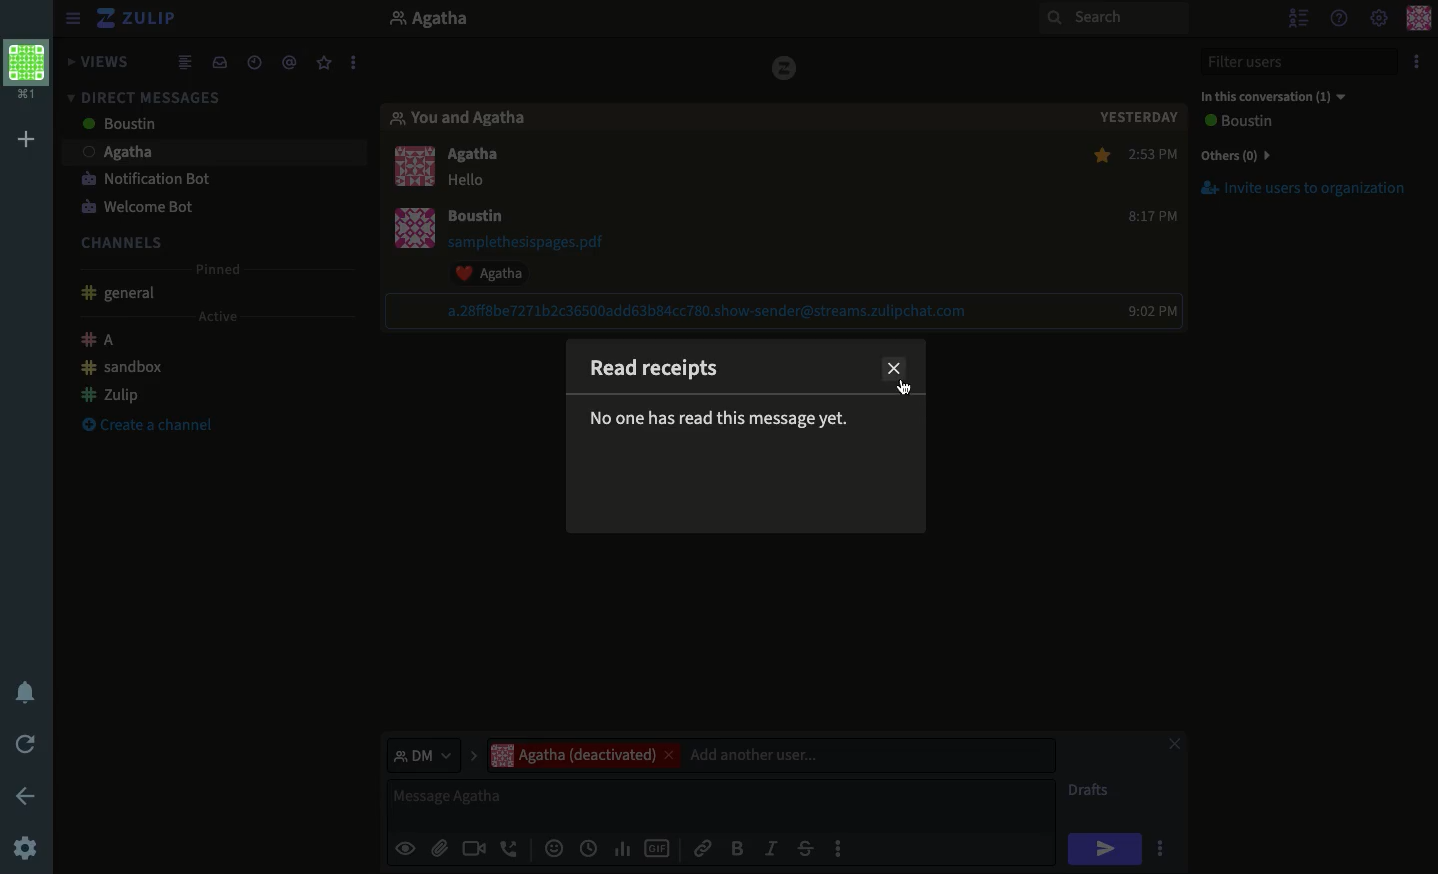  What do you see at coordinates (1097, 157) in the screenshot?
I see `star` at bounding box center [1097, 157].